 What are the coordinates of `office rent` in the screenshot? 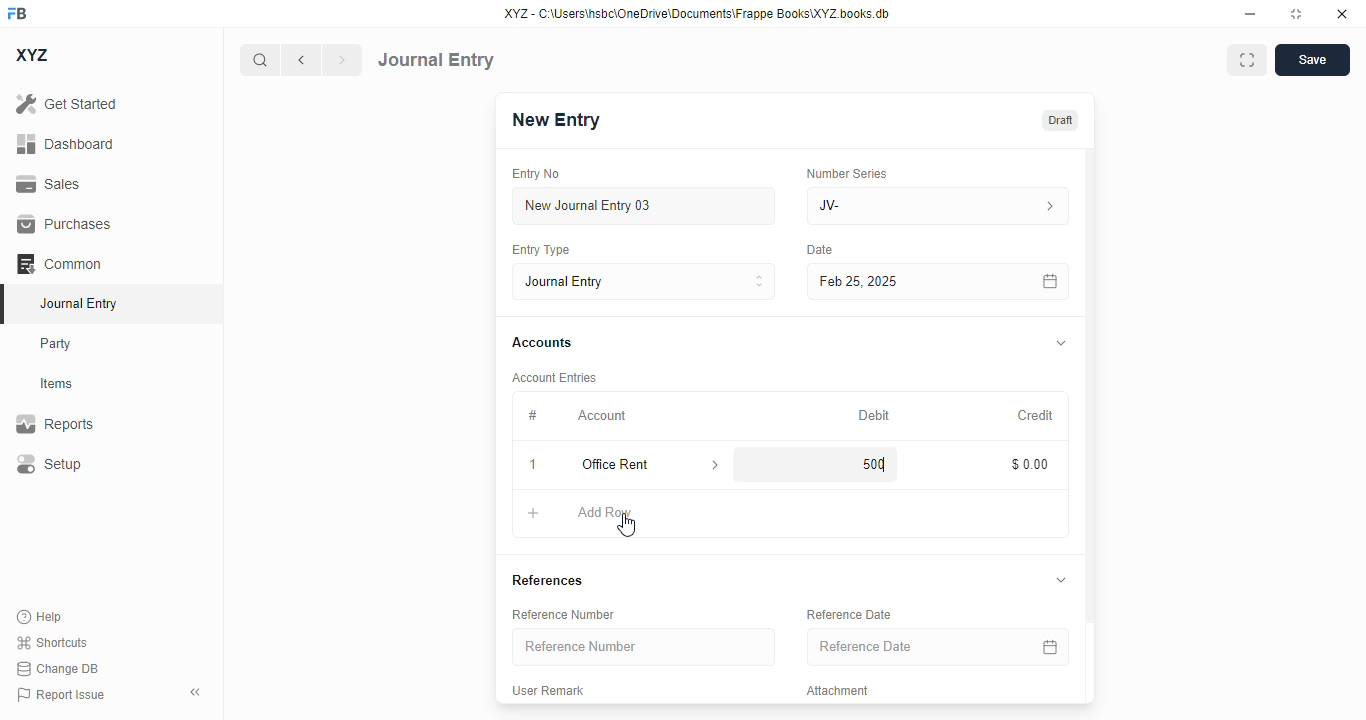 It's located at (631, 464).